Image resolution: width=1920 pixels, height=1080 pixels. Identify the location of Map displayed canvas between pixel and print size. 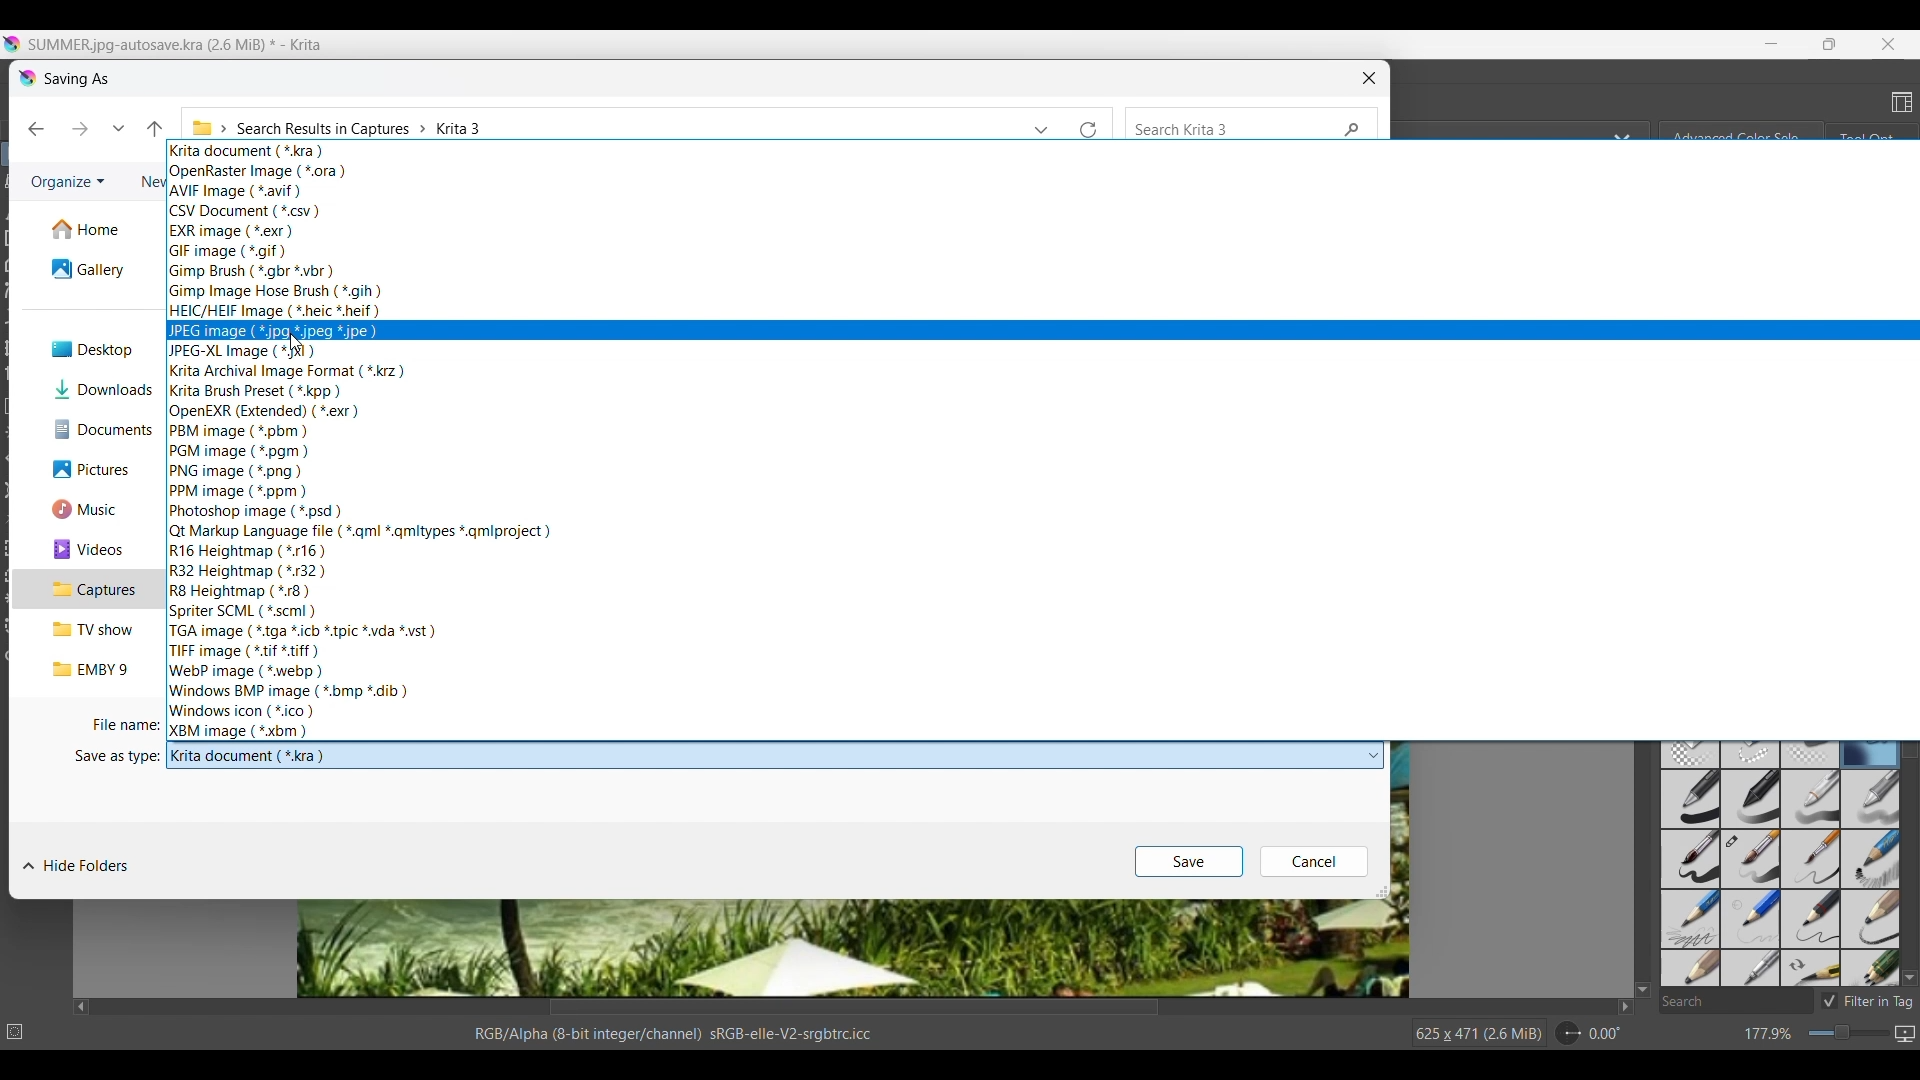
(1904, 1034).